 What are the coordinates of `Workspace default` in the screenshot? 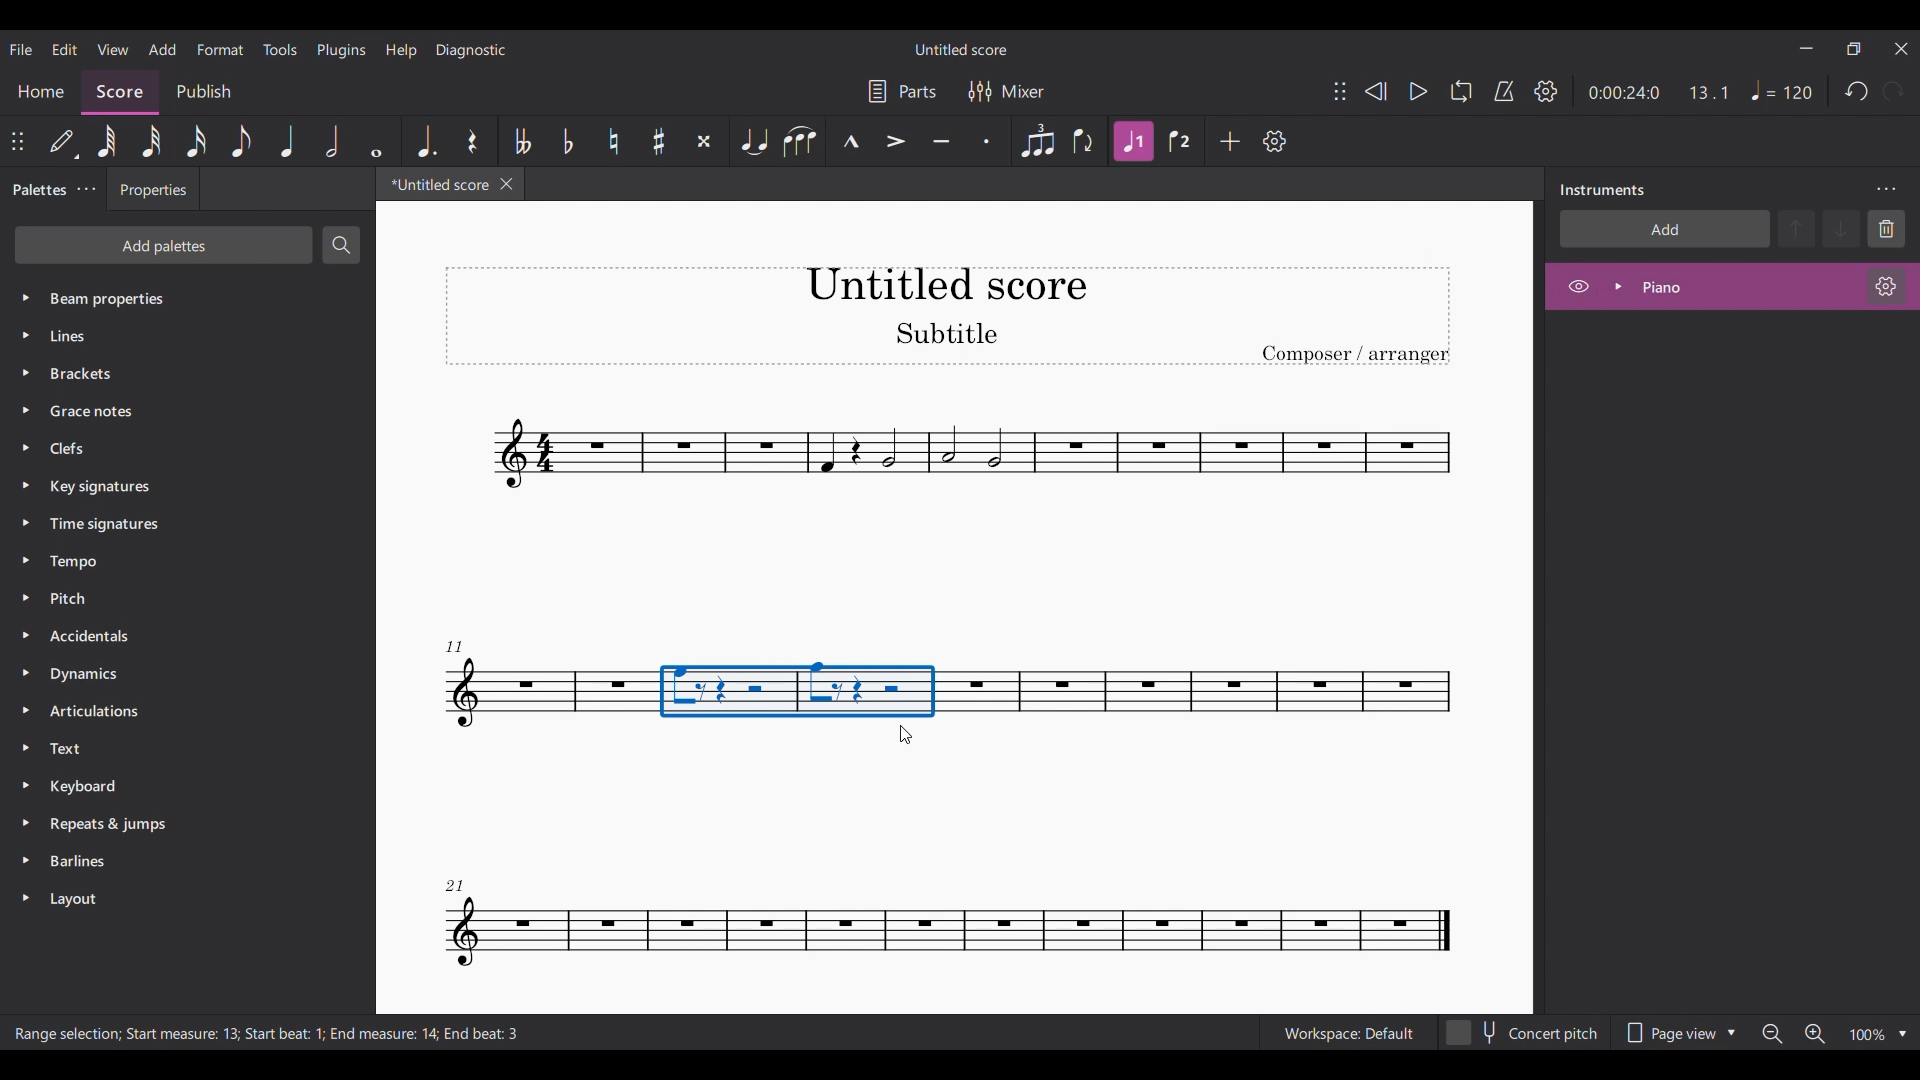 It's located at (1347, 1031).